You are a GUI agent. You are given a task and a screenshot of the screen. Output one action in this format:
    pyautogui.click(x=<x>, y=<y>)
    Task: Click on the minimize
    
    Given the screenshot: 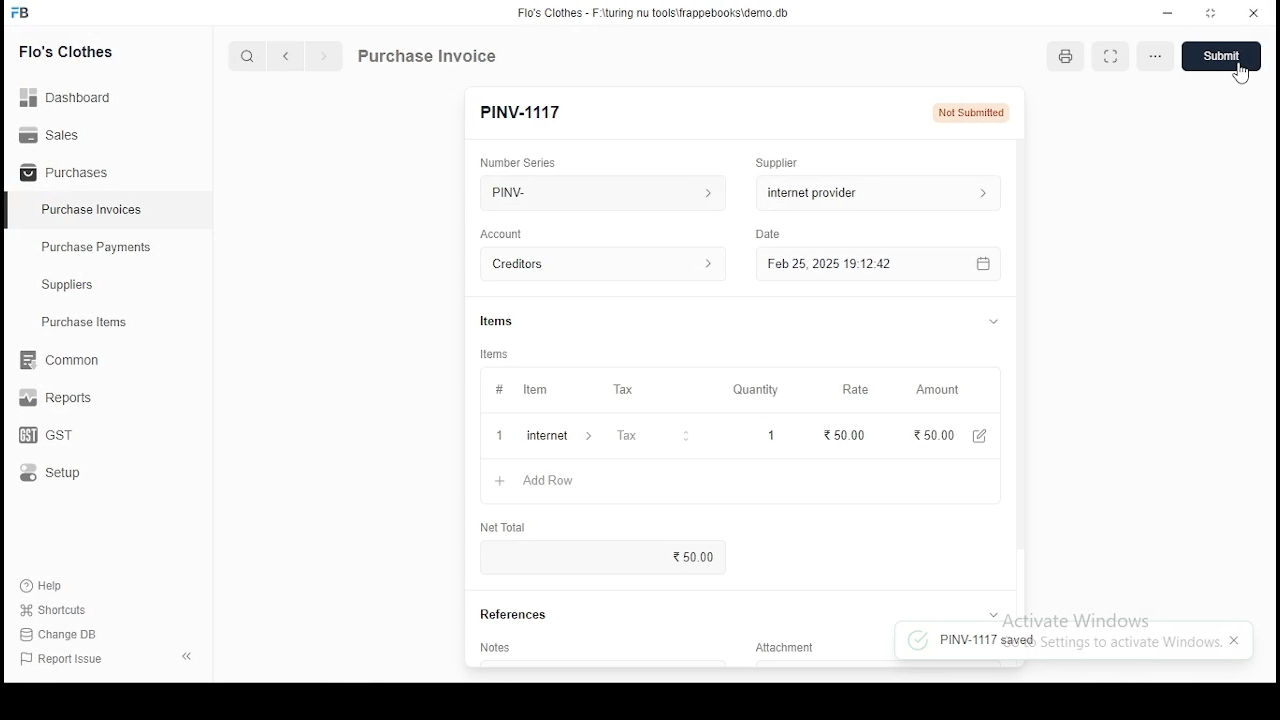 What is the action you would take?
    pyautogui.click(x=1170, y=12)
    